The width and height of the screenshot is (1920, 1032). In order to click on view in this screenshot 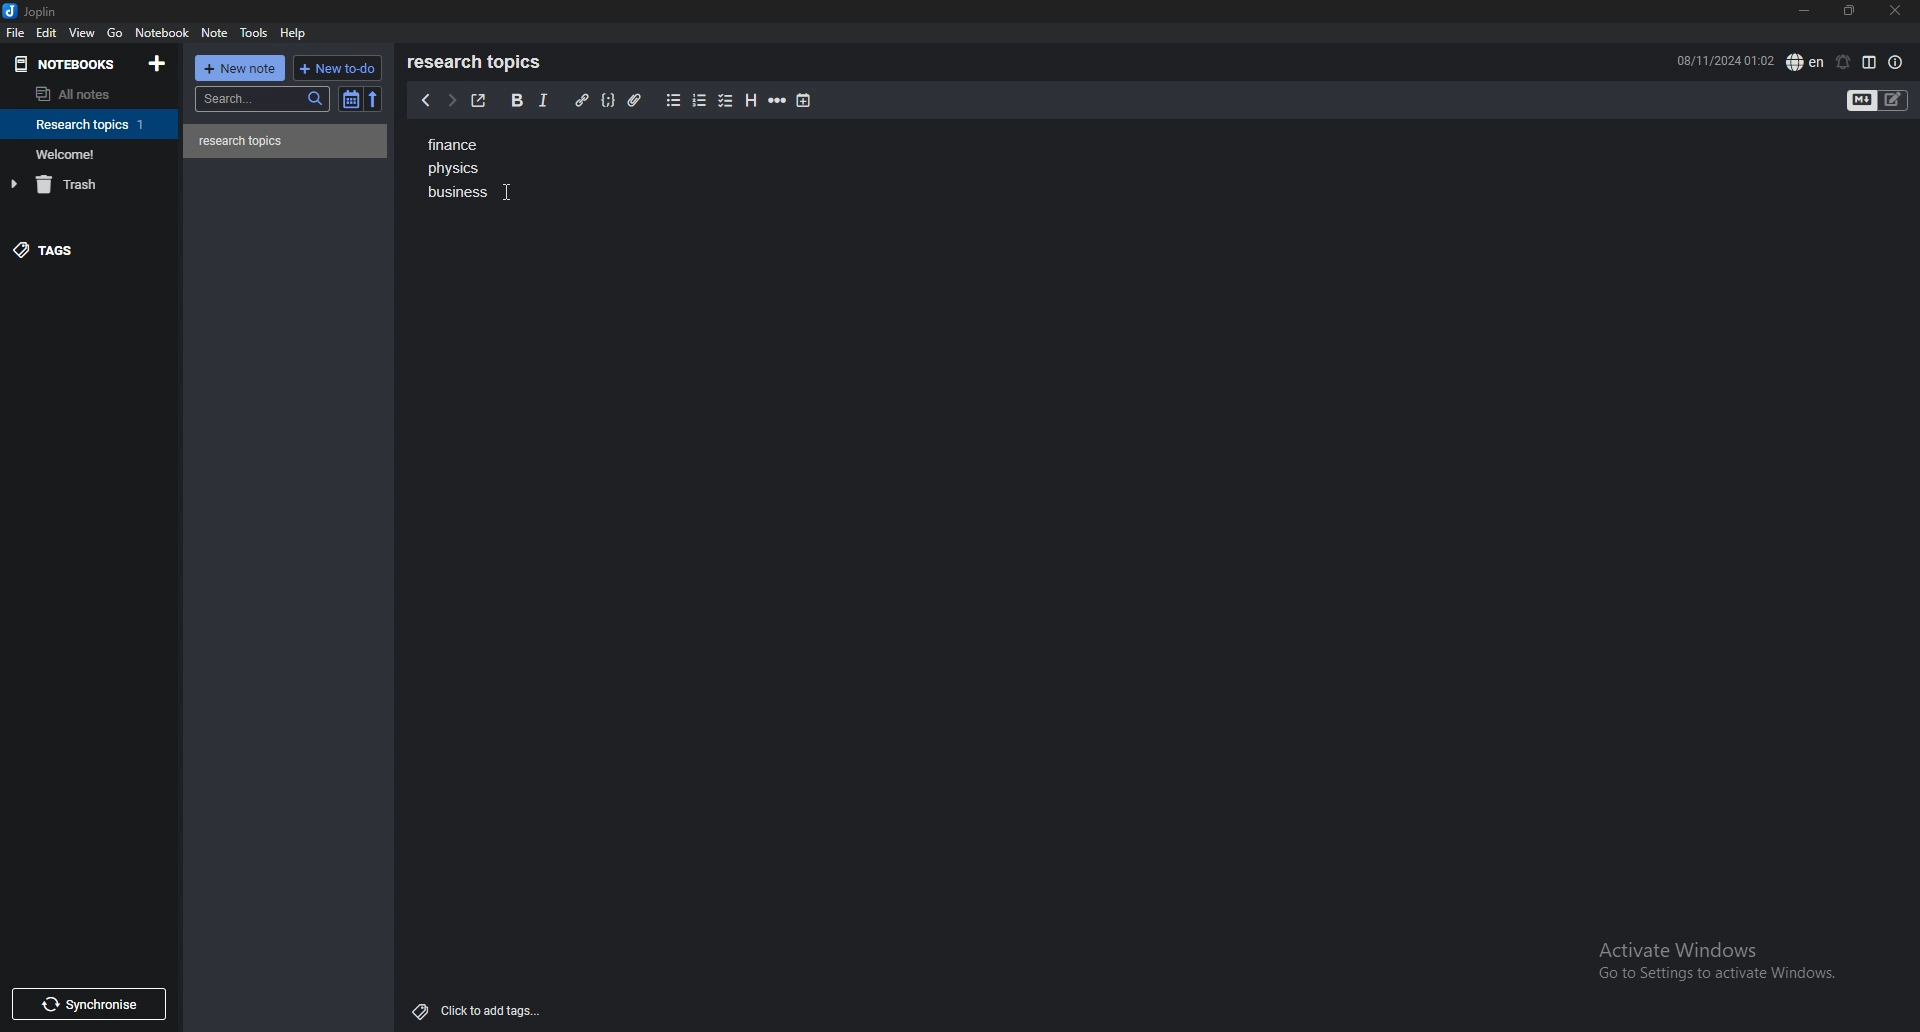, I will do `click(83, 33)`.